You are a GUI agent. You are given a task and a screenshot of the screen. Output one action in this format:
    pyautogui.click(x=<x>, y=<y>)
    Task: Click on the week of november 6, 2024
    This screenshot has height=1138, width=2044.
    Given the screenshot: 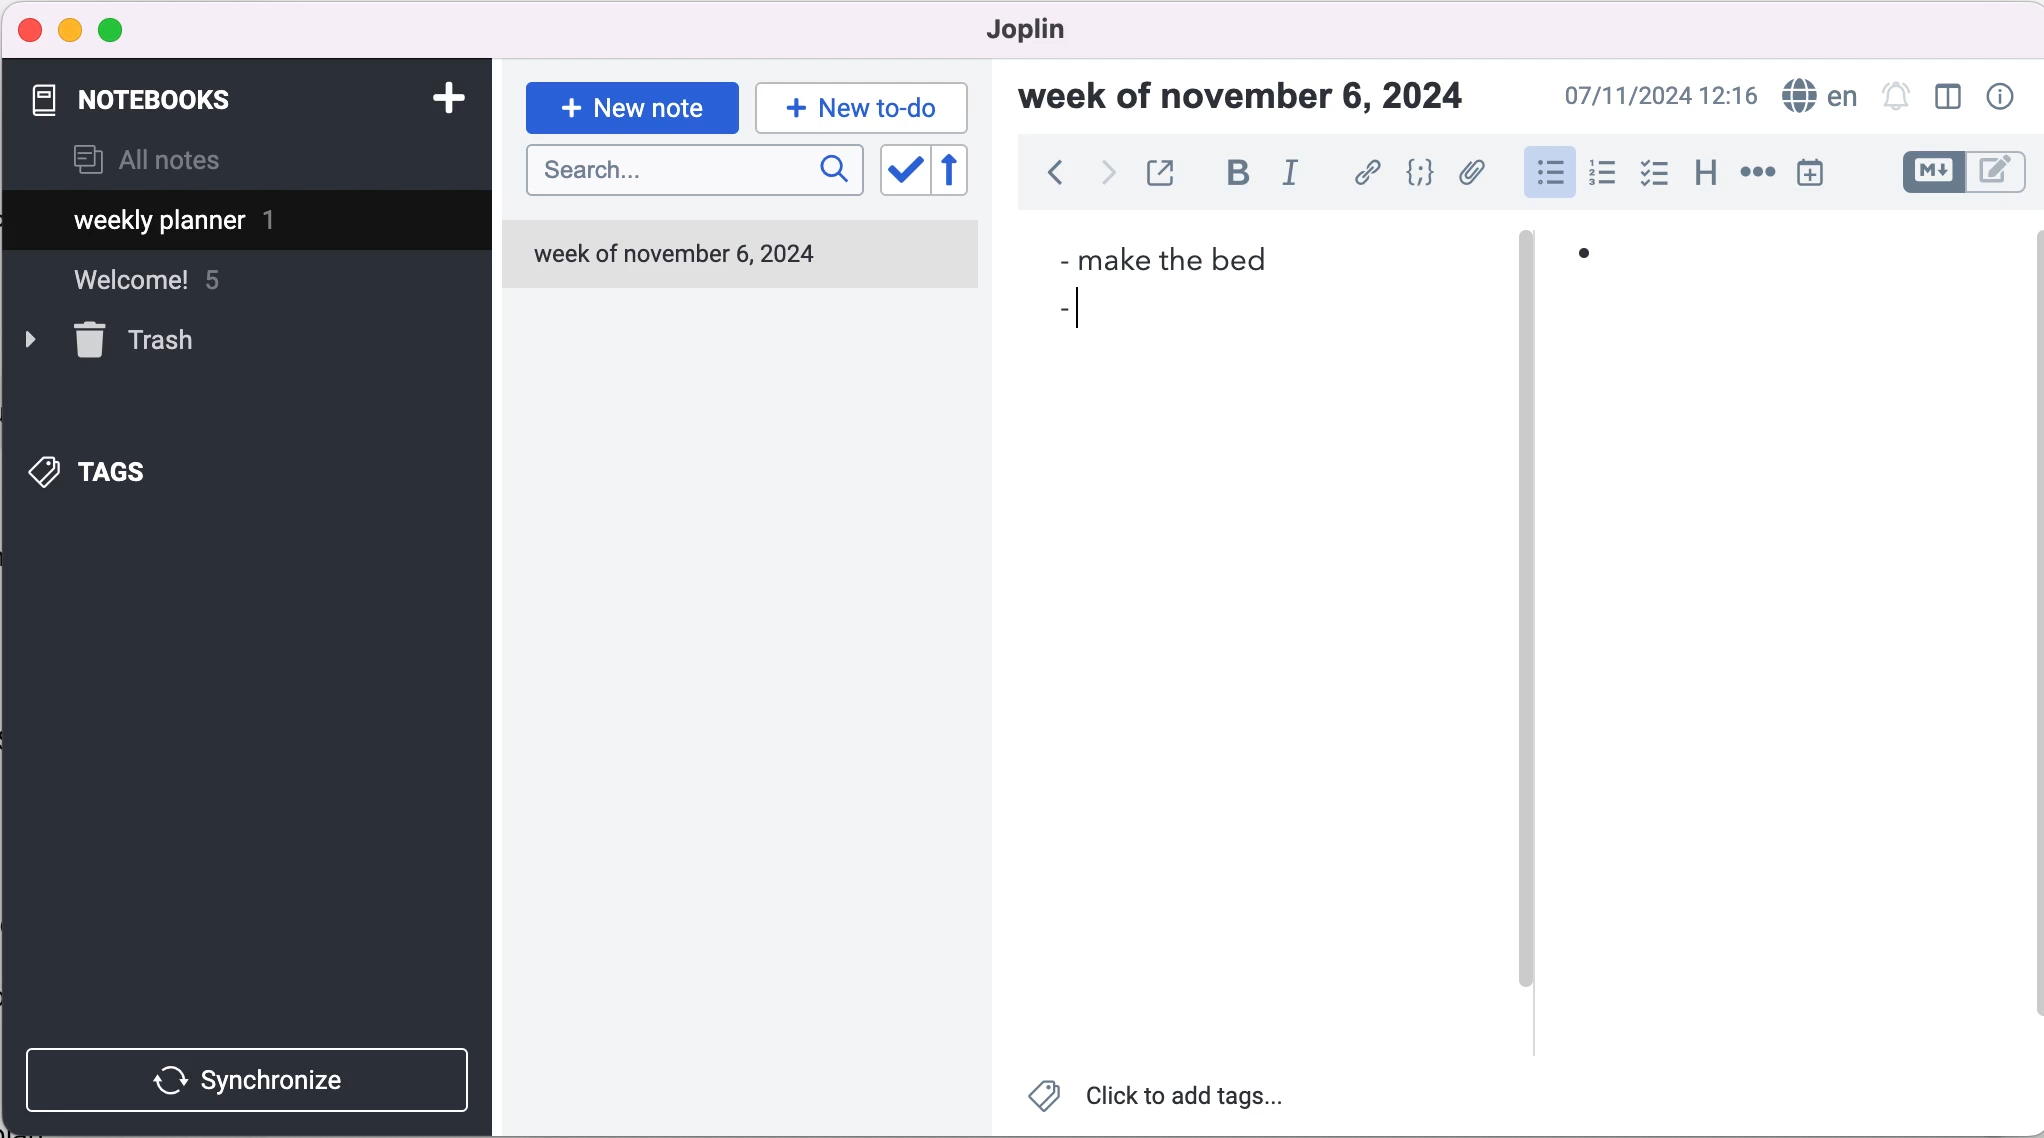 What is the action you would take?
    pyautogui.click(x=1253, y=100)
    